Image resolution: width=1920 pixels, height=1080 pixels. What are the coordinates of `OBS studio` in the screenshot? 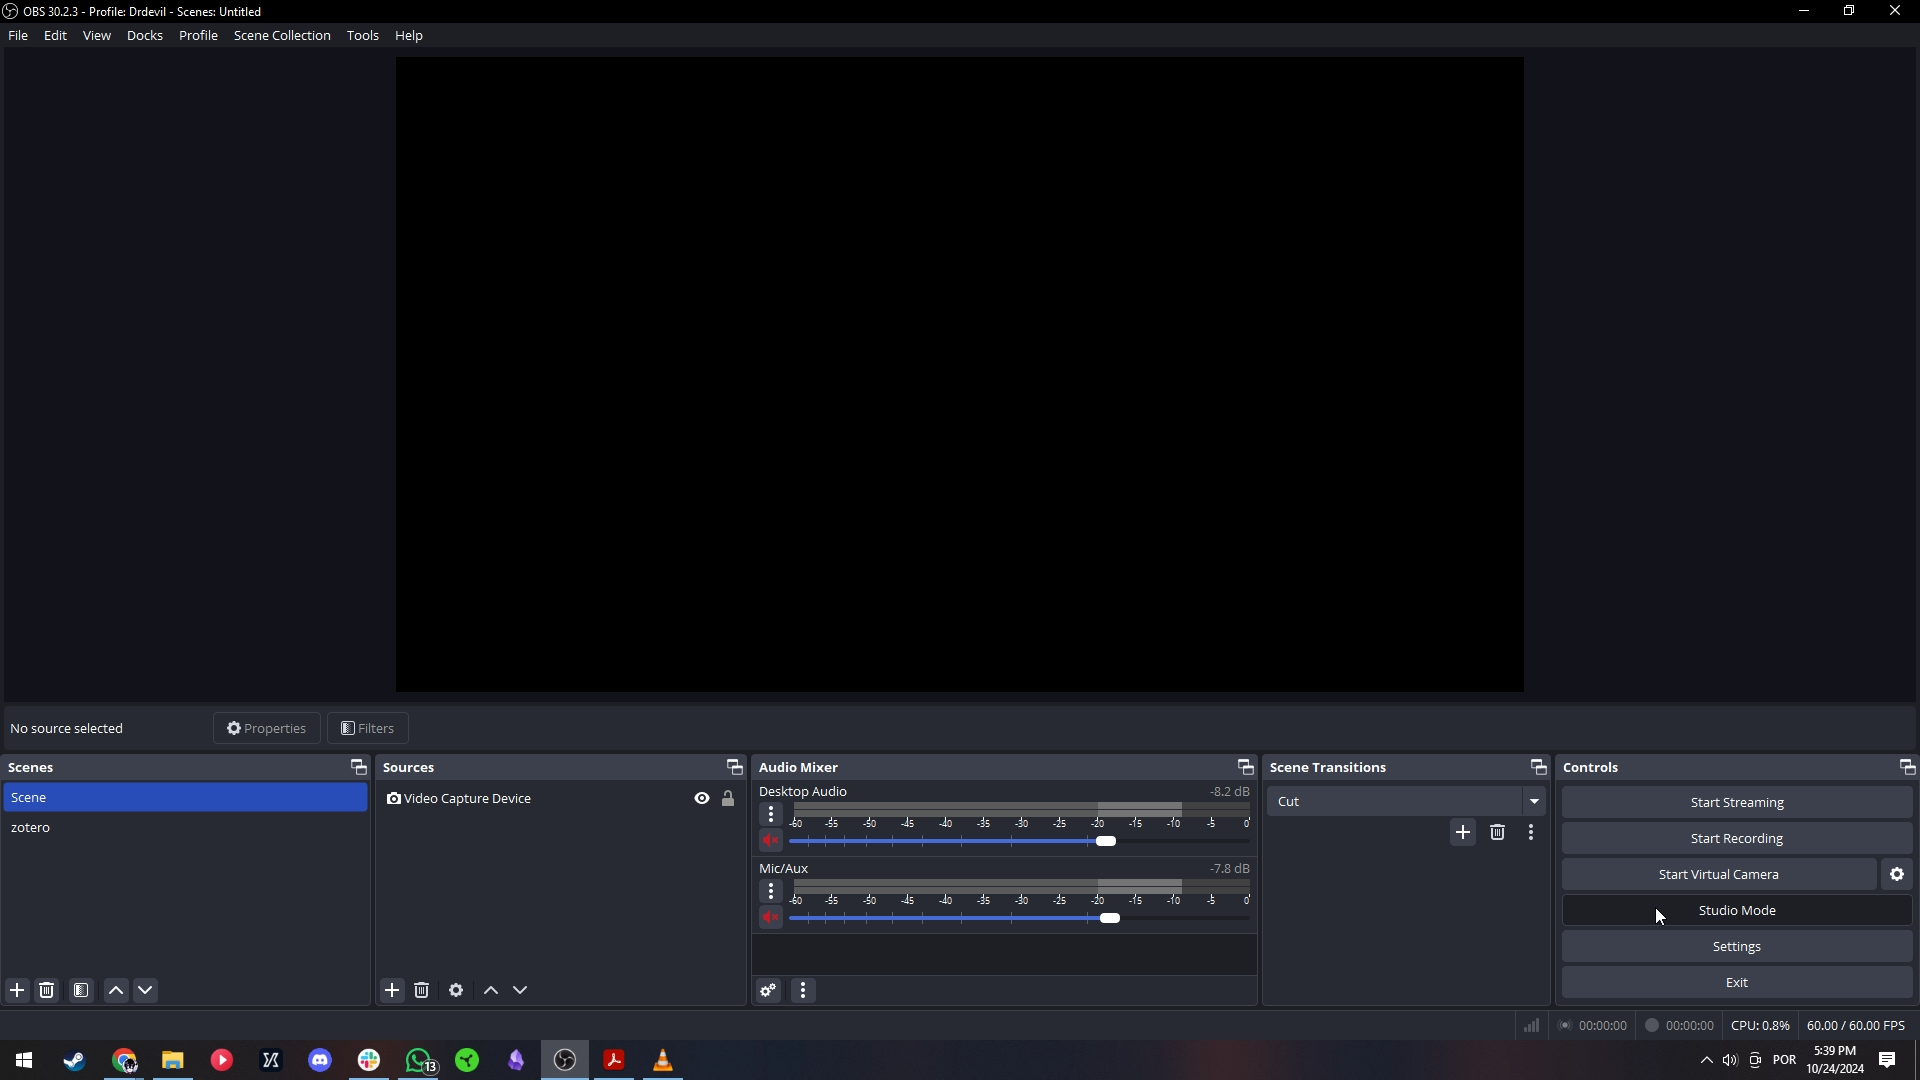 It's located at (565, 1061).